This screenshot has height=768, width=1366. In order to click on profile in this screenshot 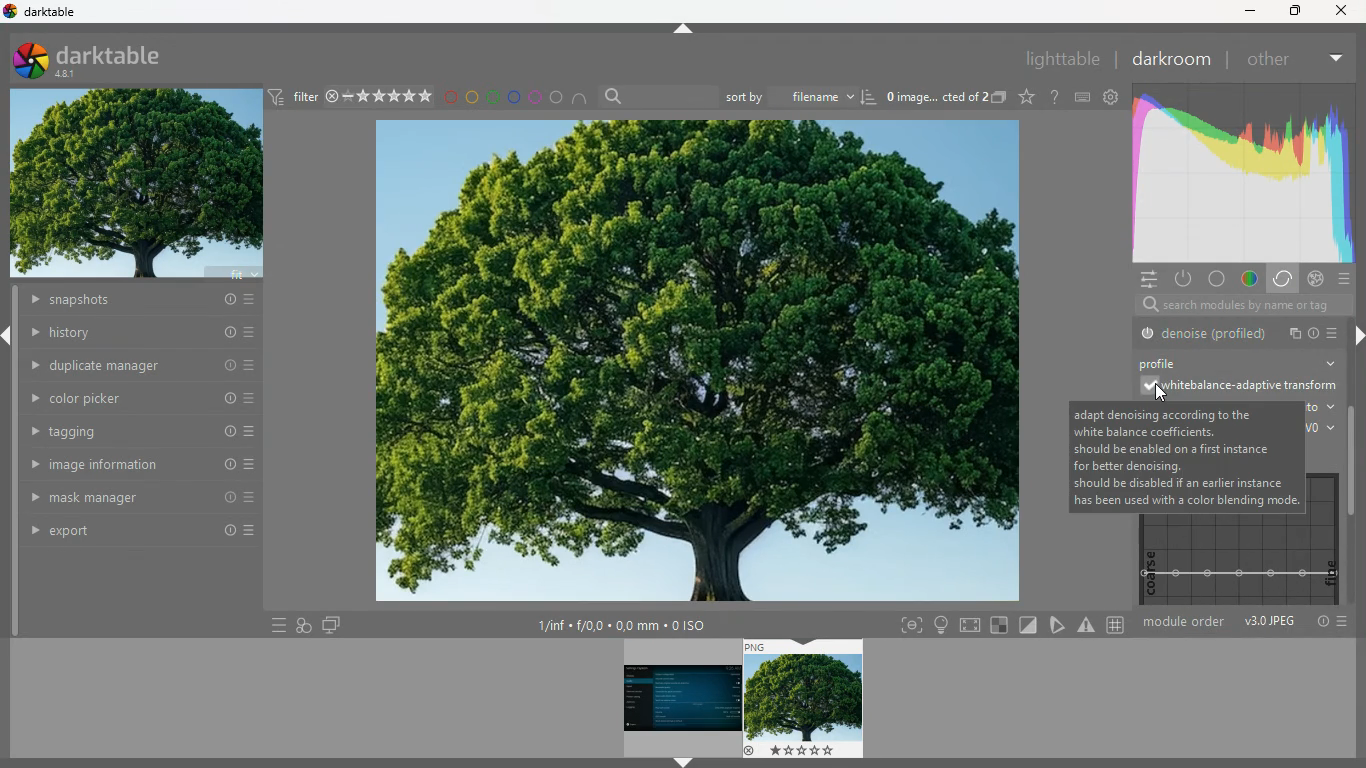, I will do `click(1314, 332)`.